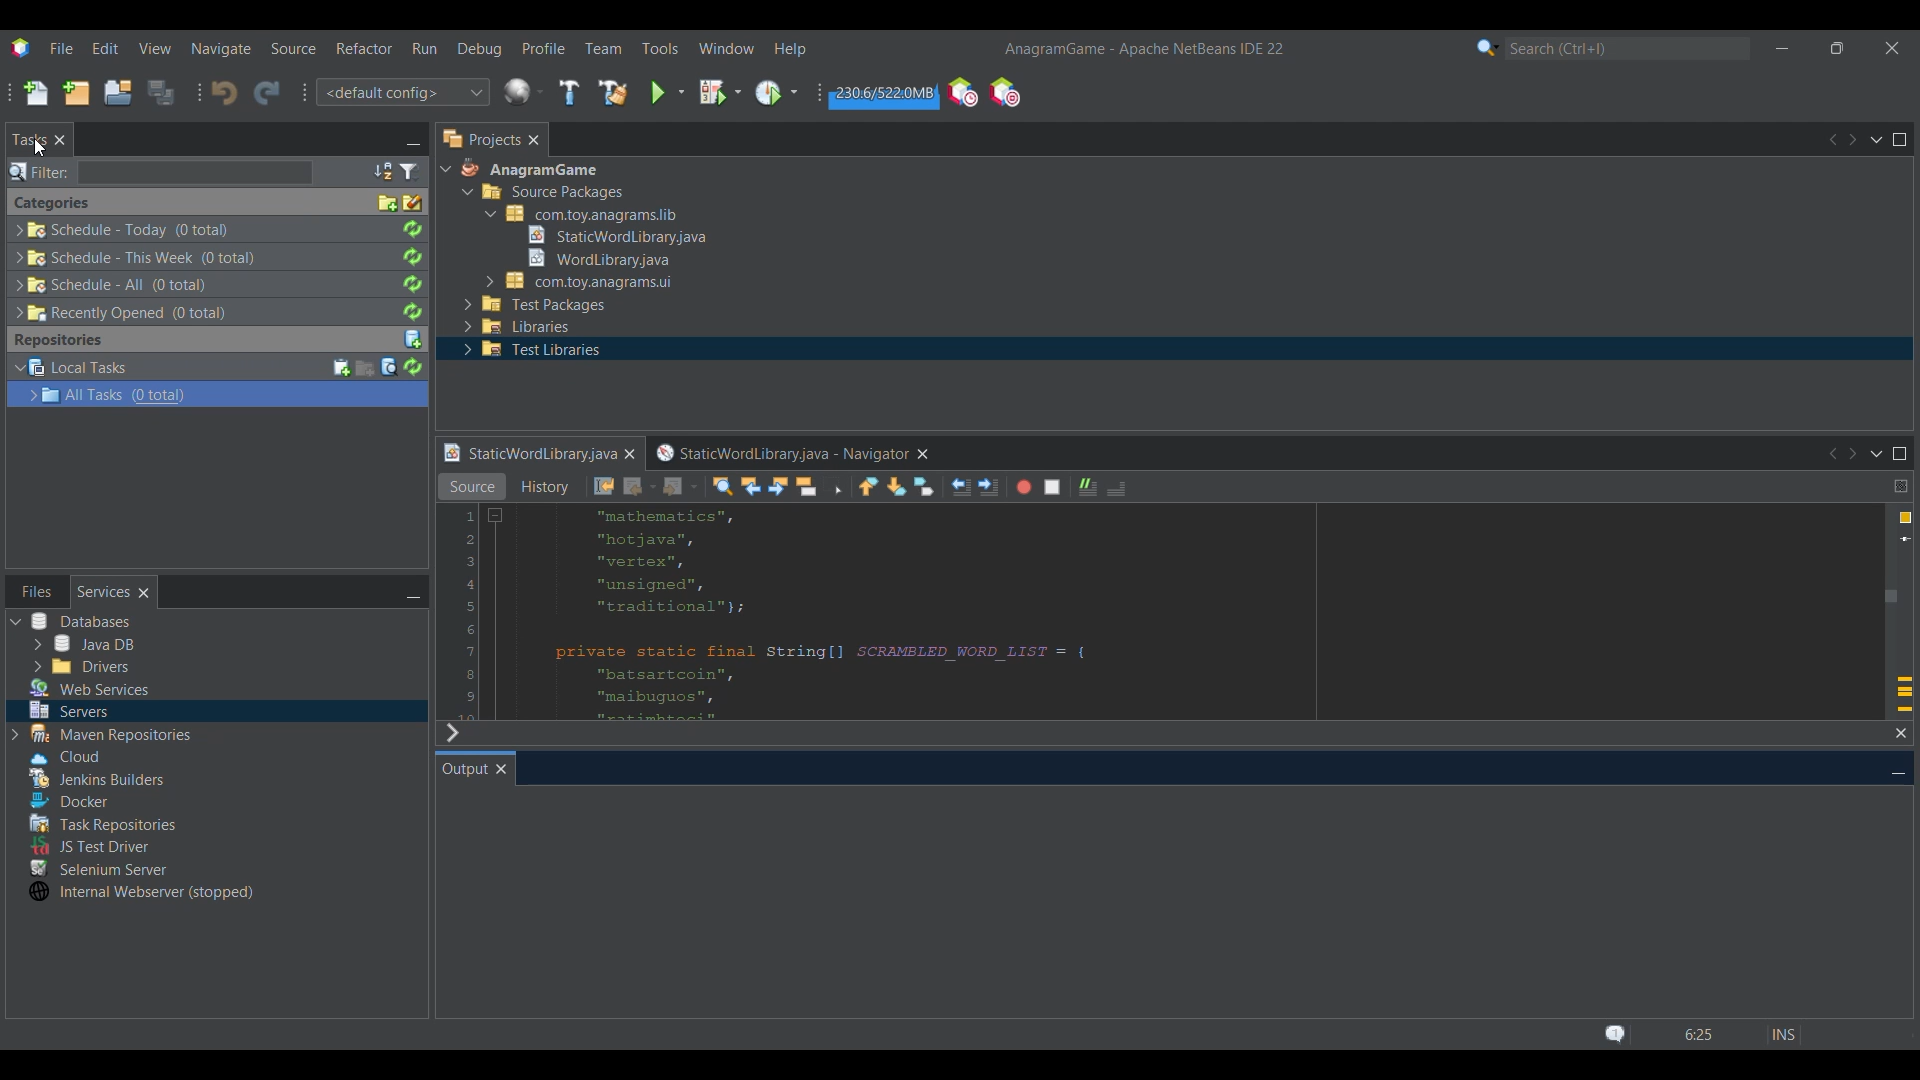 The height and width of the screenshot is (1080, 1920). I want to click on Forward, so click(681, 486).